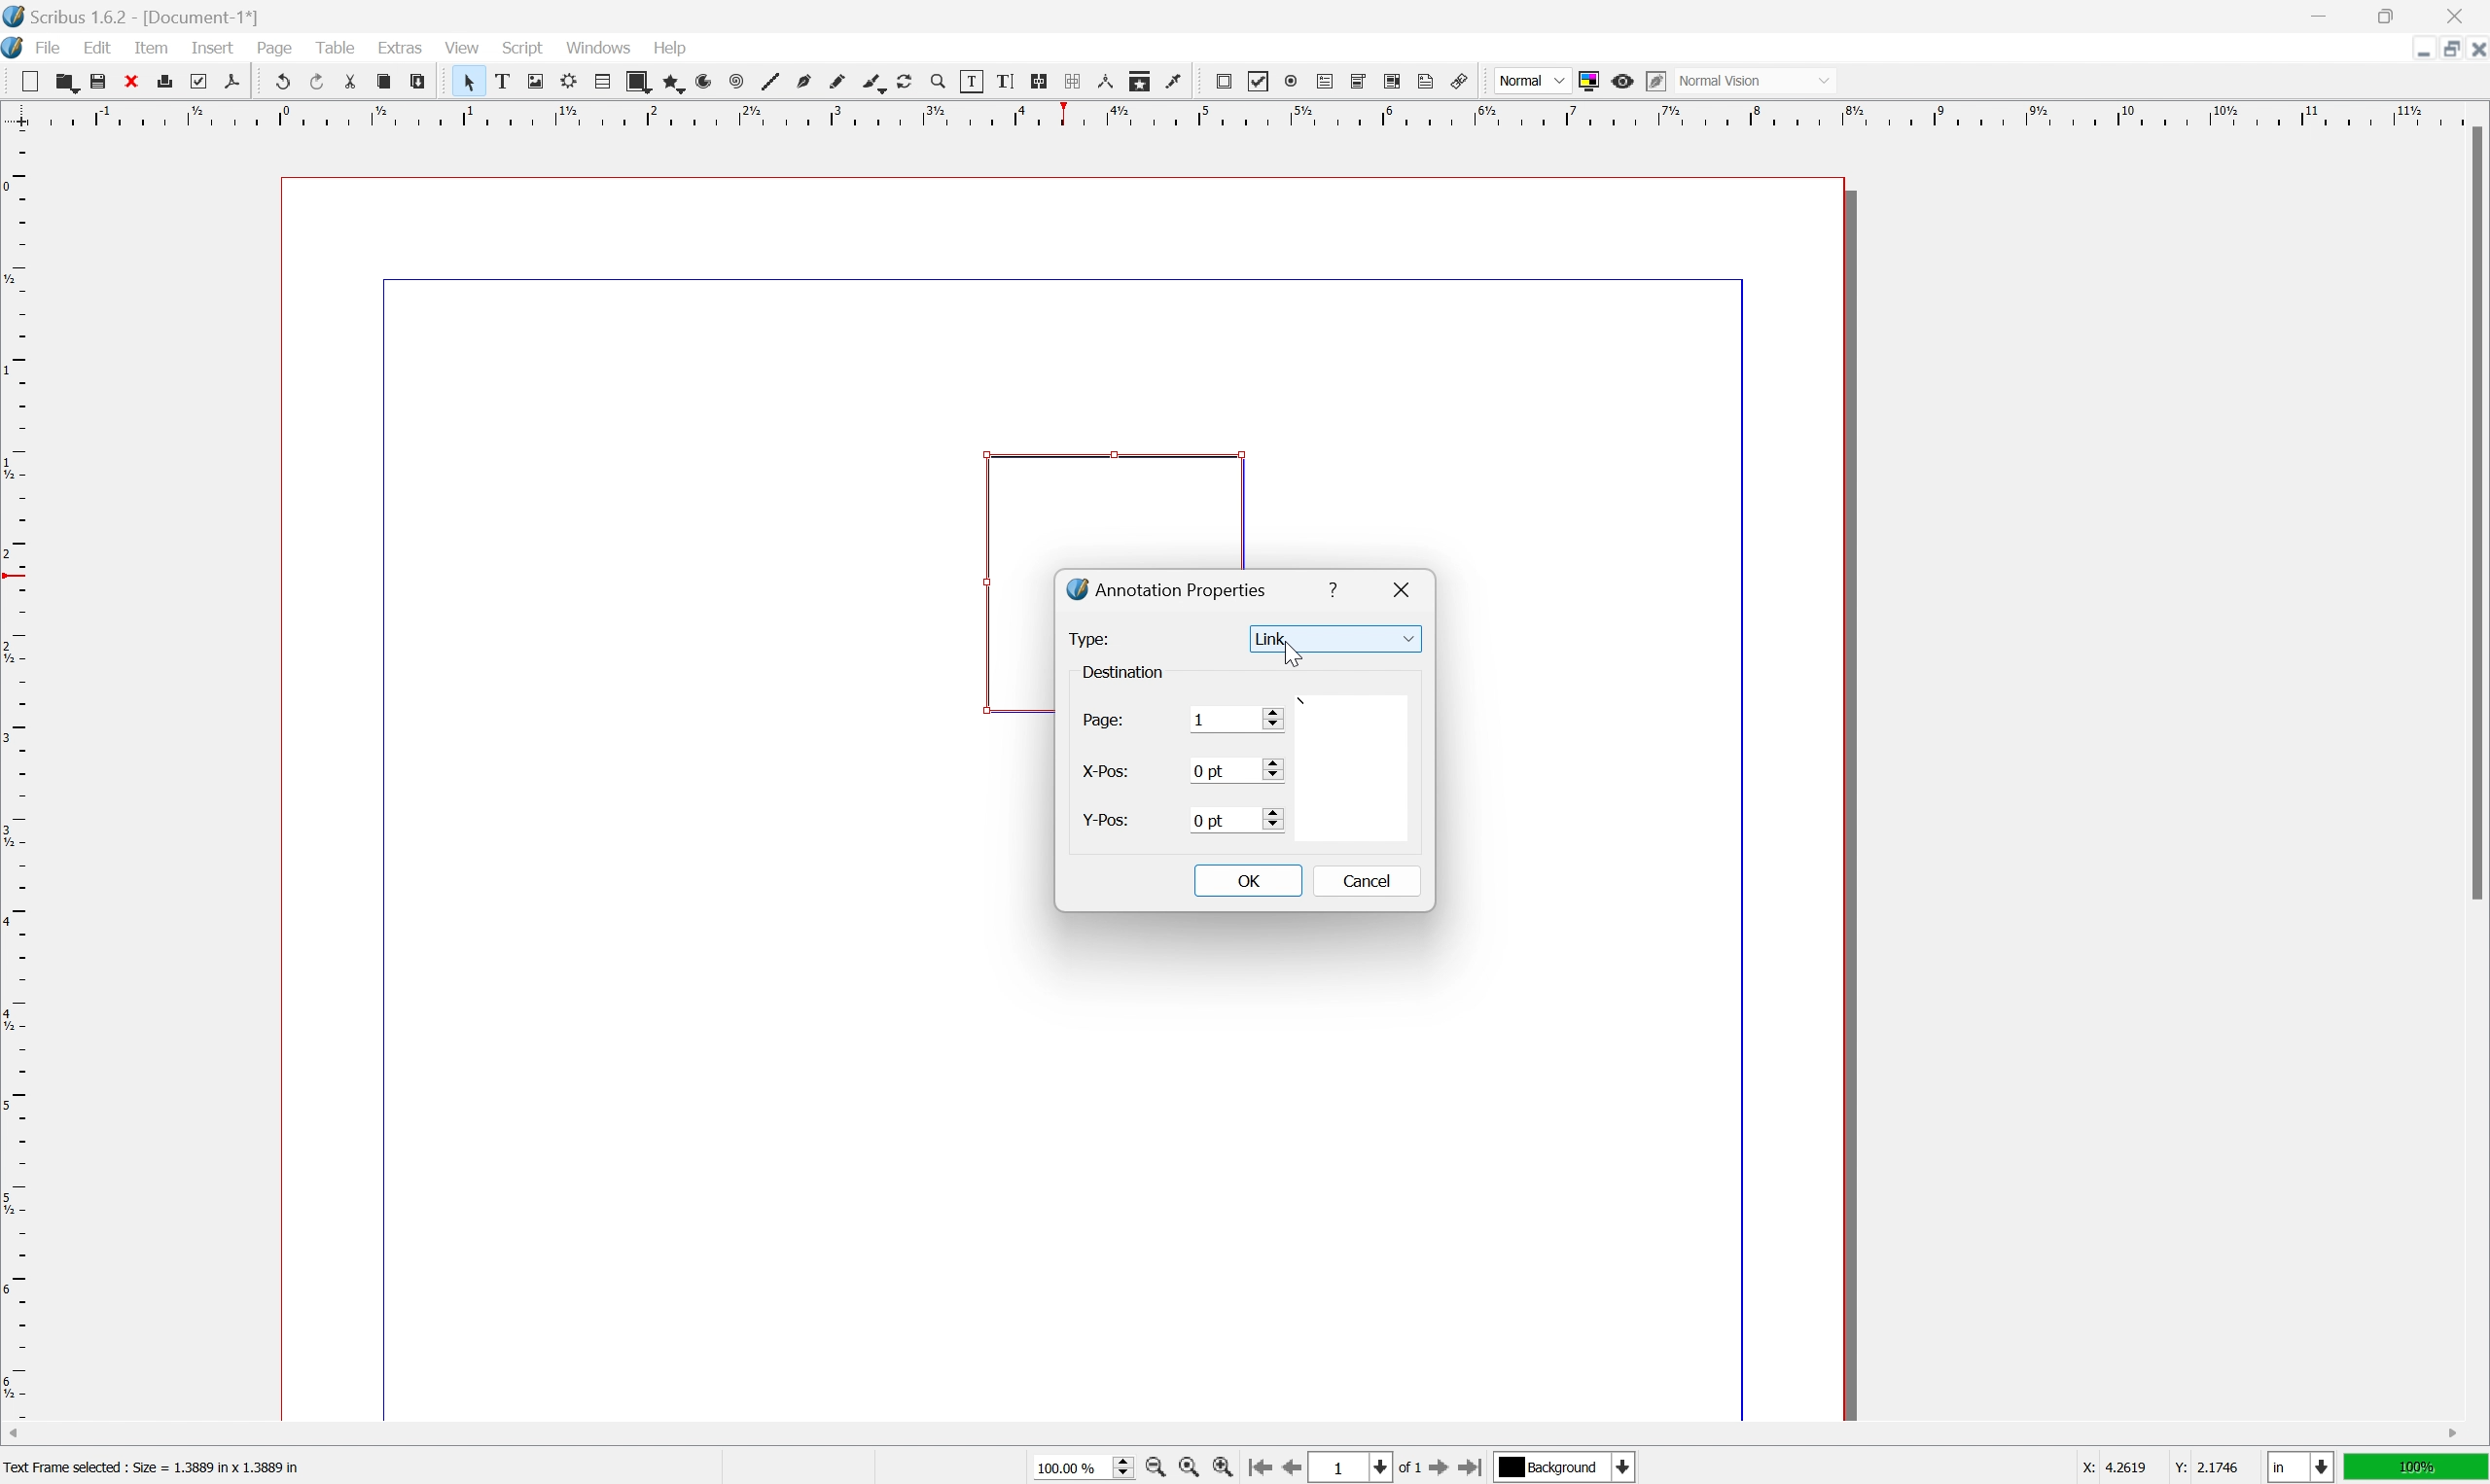 The width and height of the screenshot is (2490, 1484). I want to click on cut, so click(351, 81).